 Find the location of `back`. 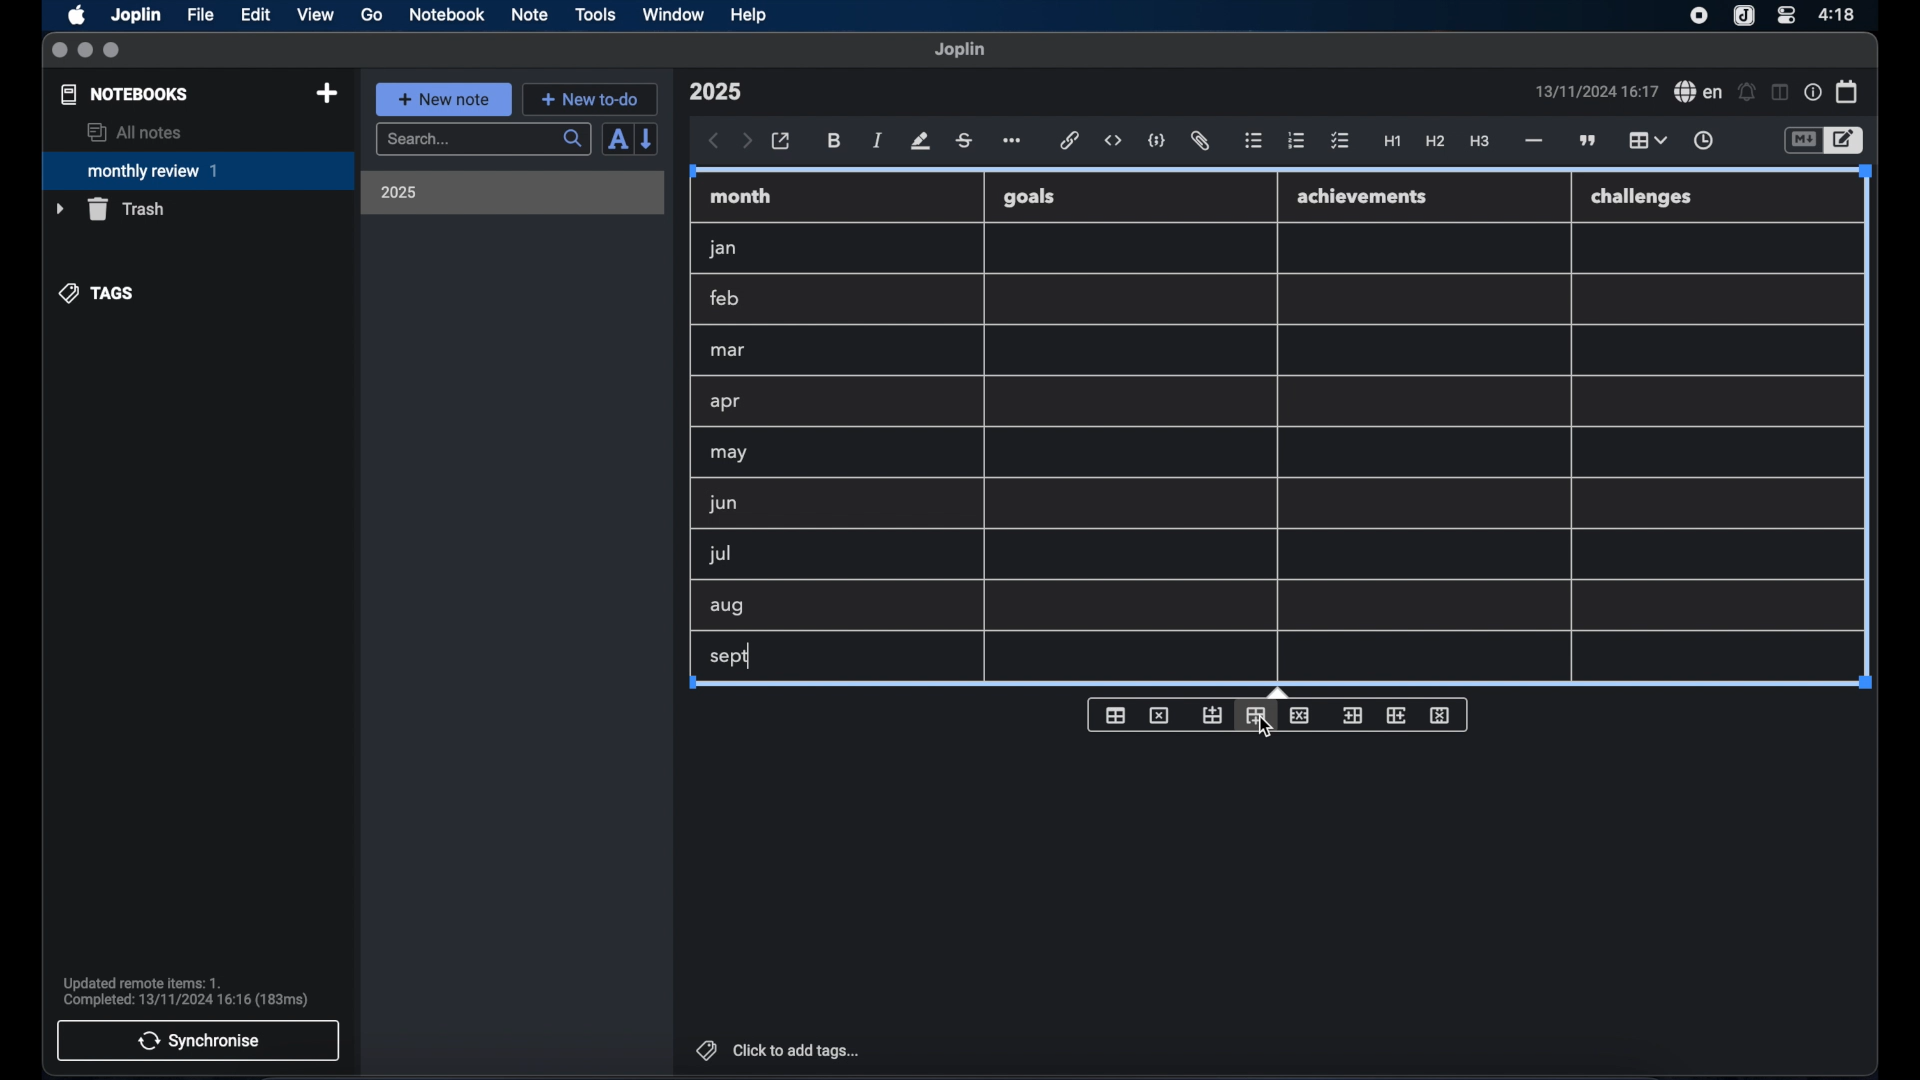

back is located at coordinates (714, 141).